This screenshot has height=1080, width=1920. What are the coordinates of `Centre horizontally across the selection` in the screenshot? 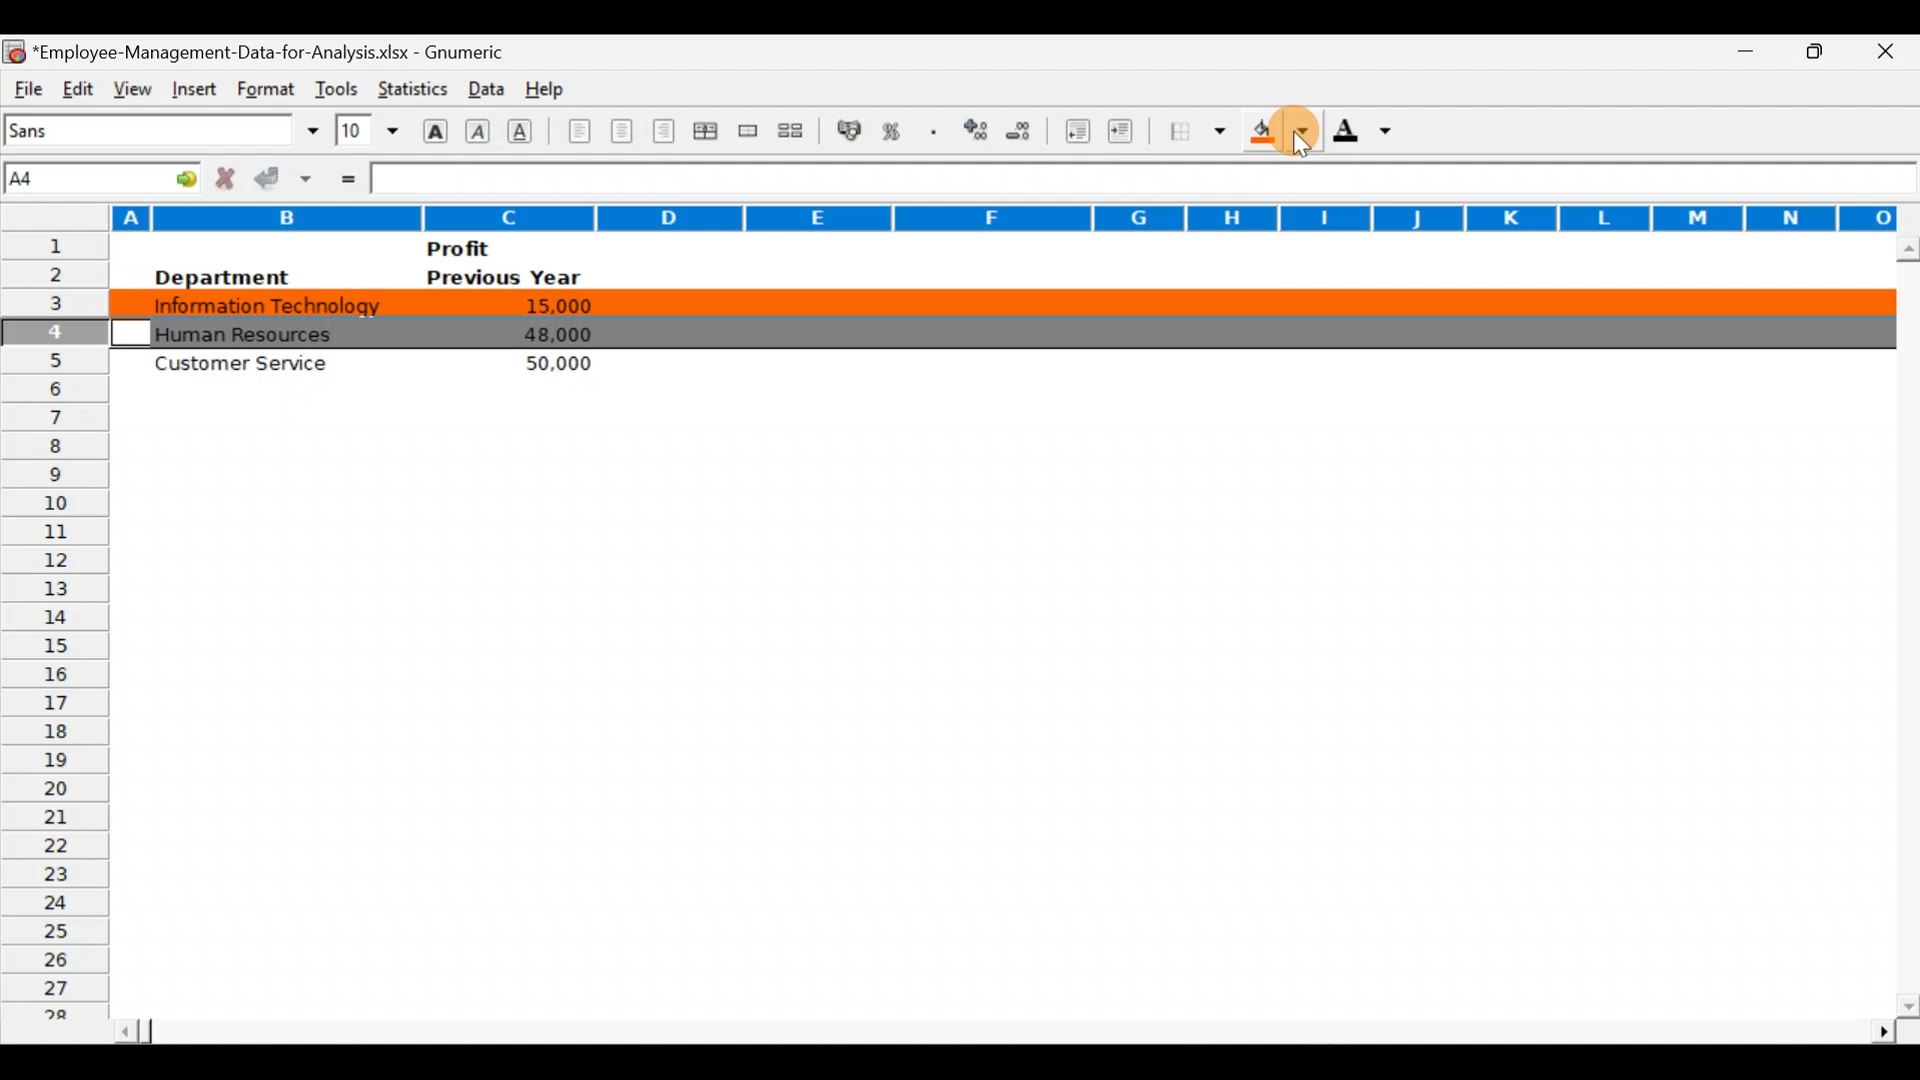 It's located at (709, 134).